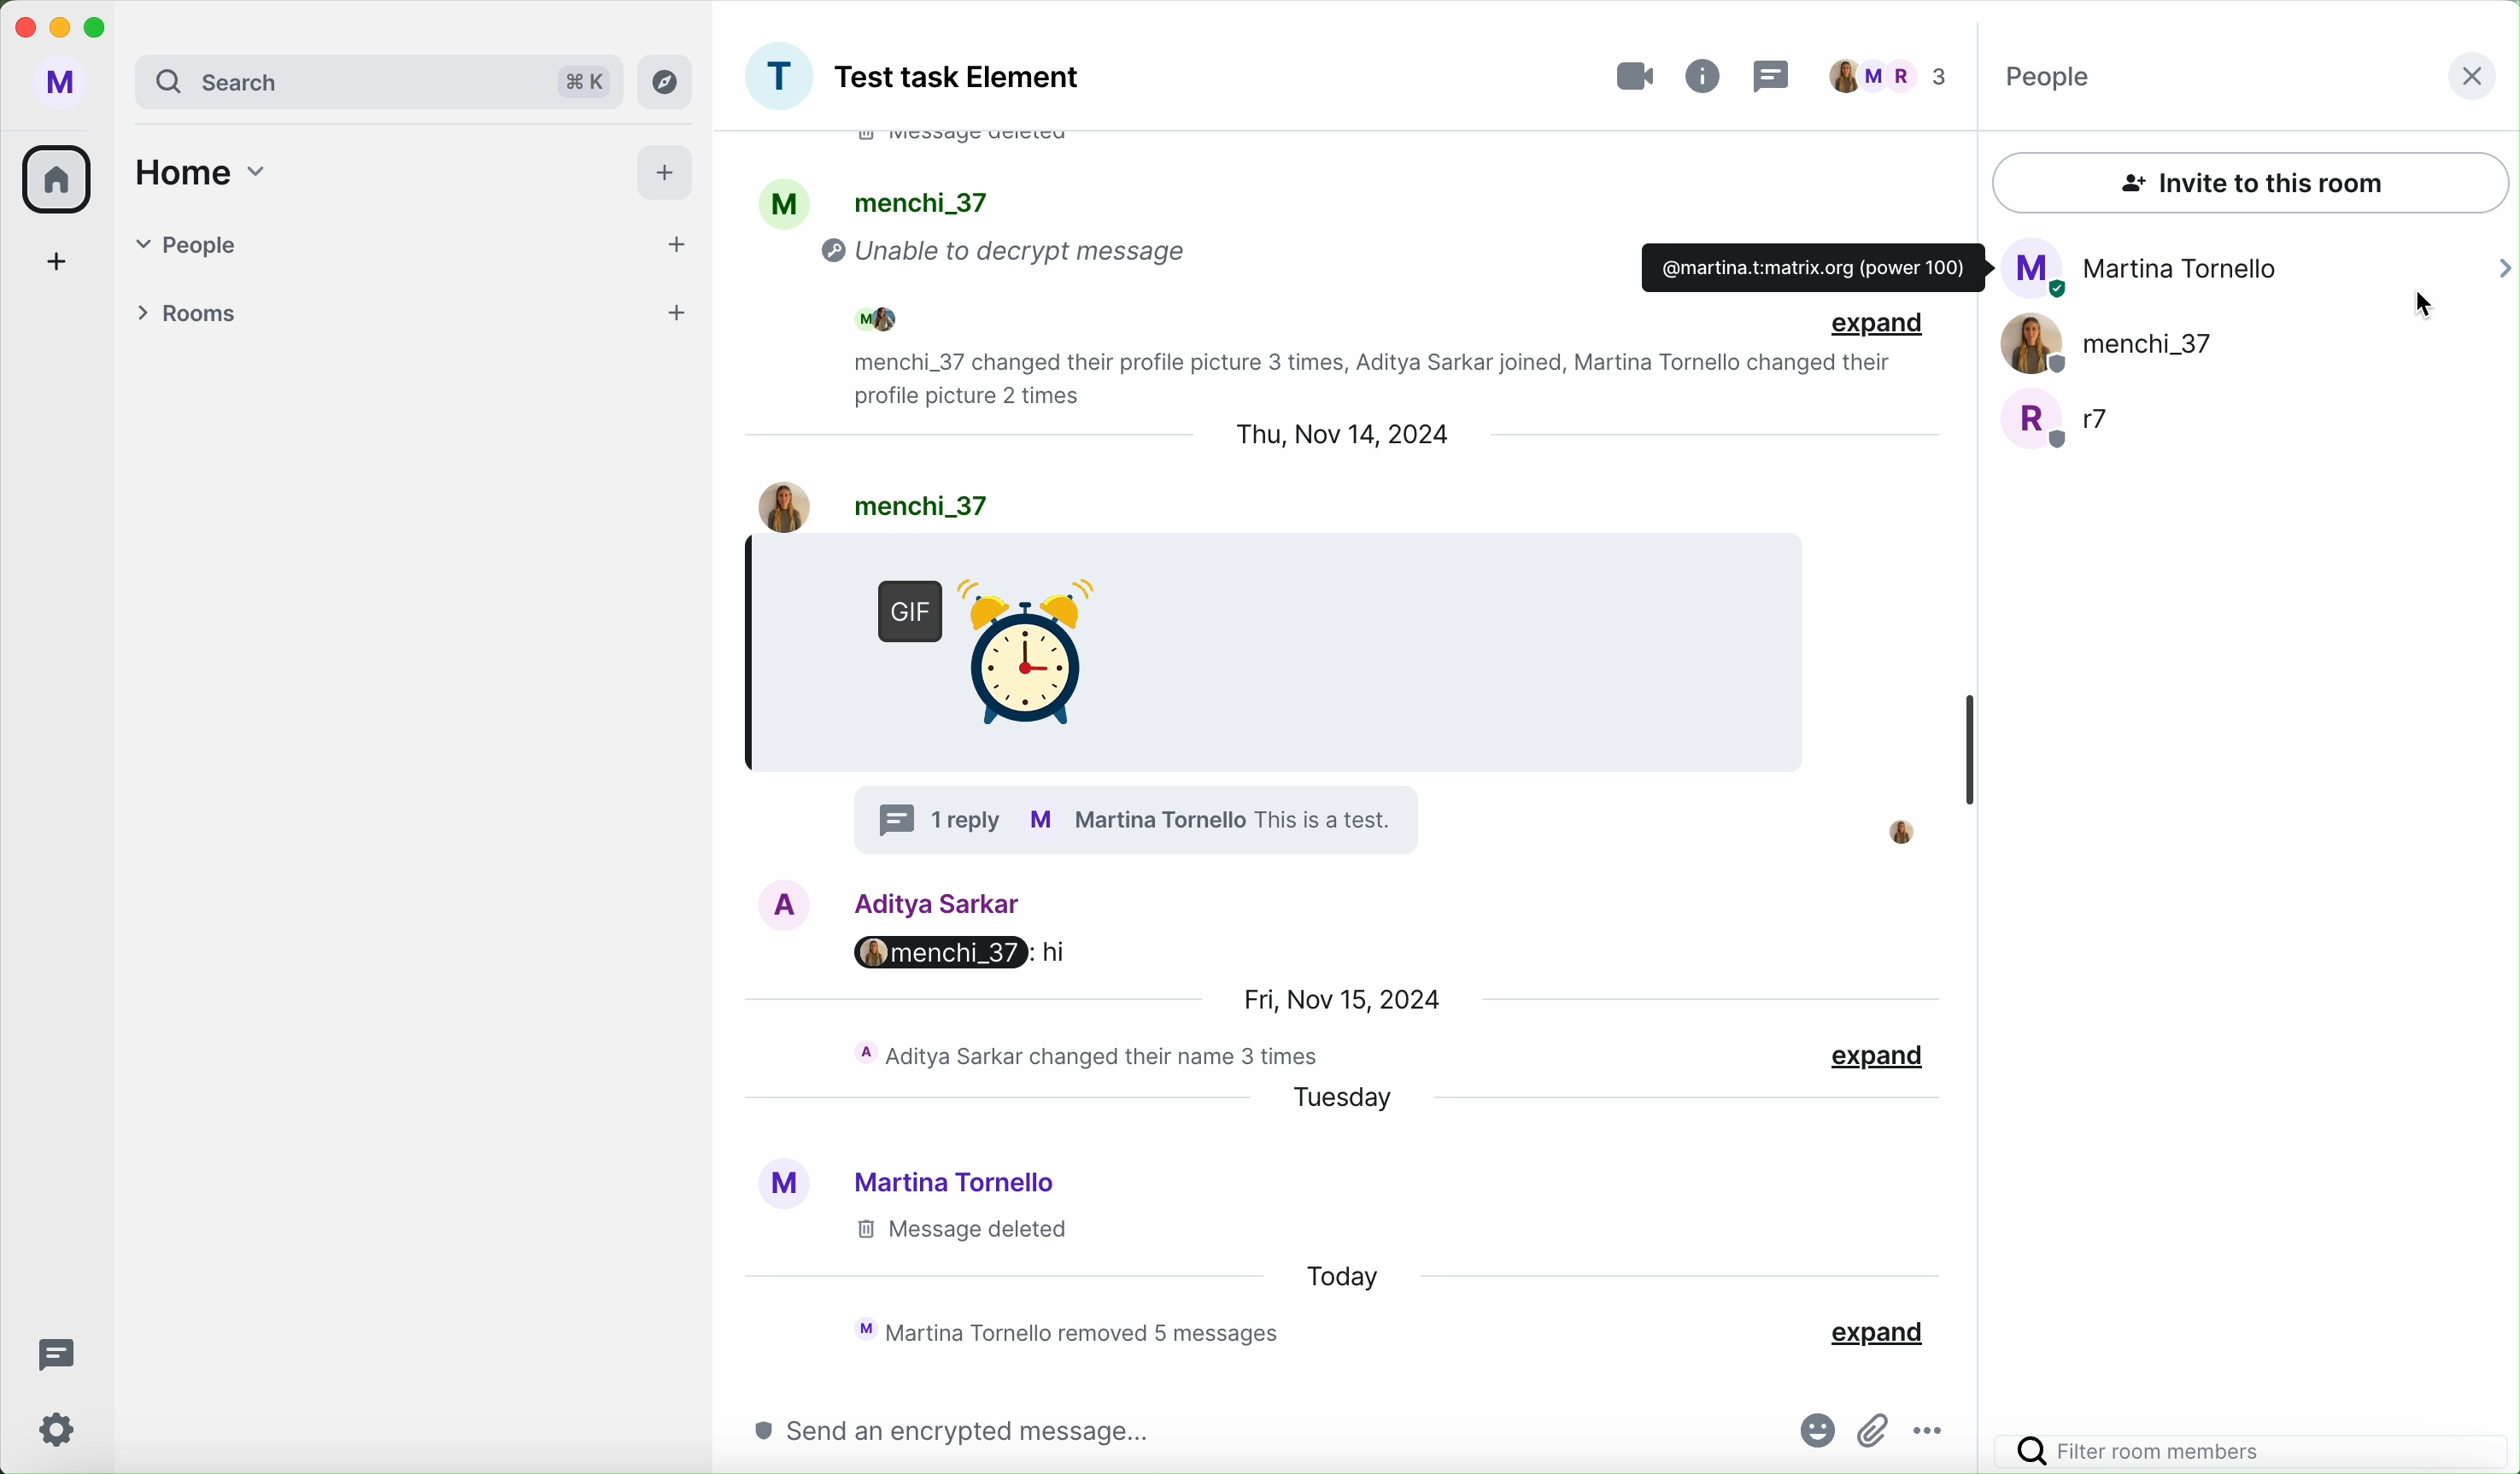 The image size is (2520, 1474). What do you see at coordinates (101, 28) in the screenshot?
I see `maximize` at bounding box center [101, 28].